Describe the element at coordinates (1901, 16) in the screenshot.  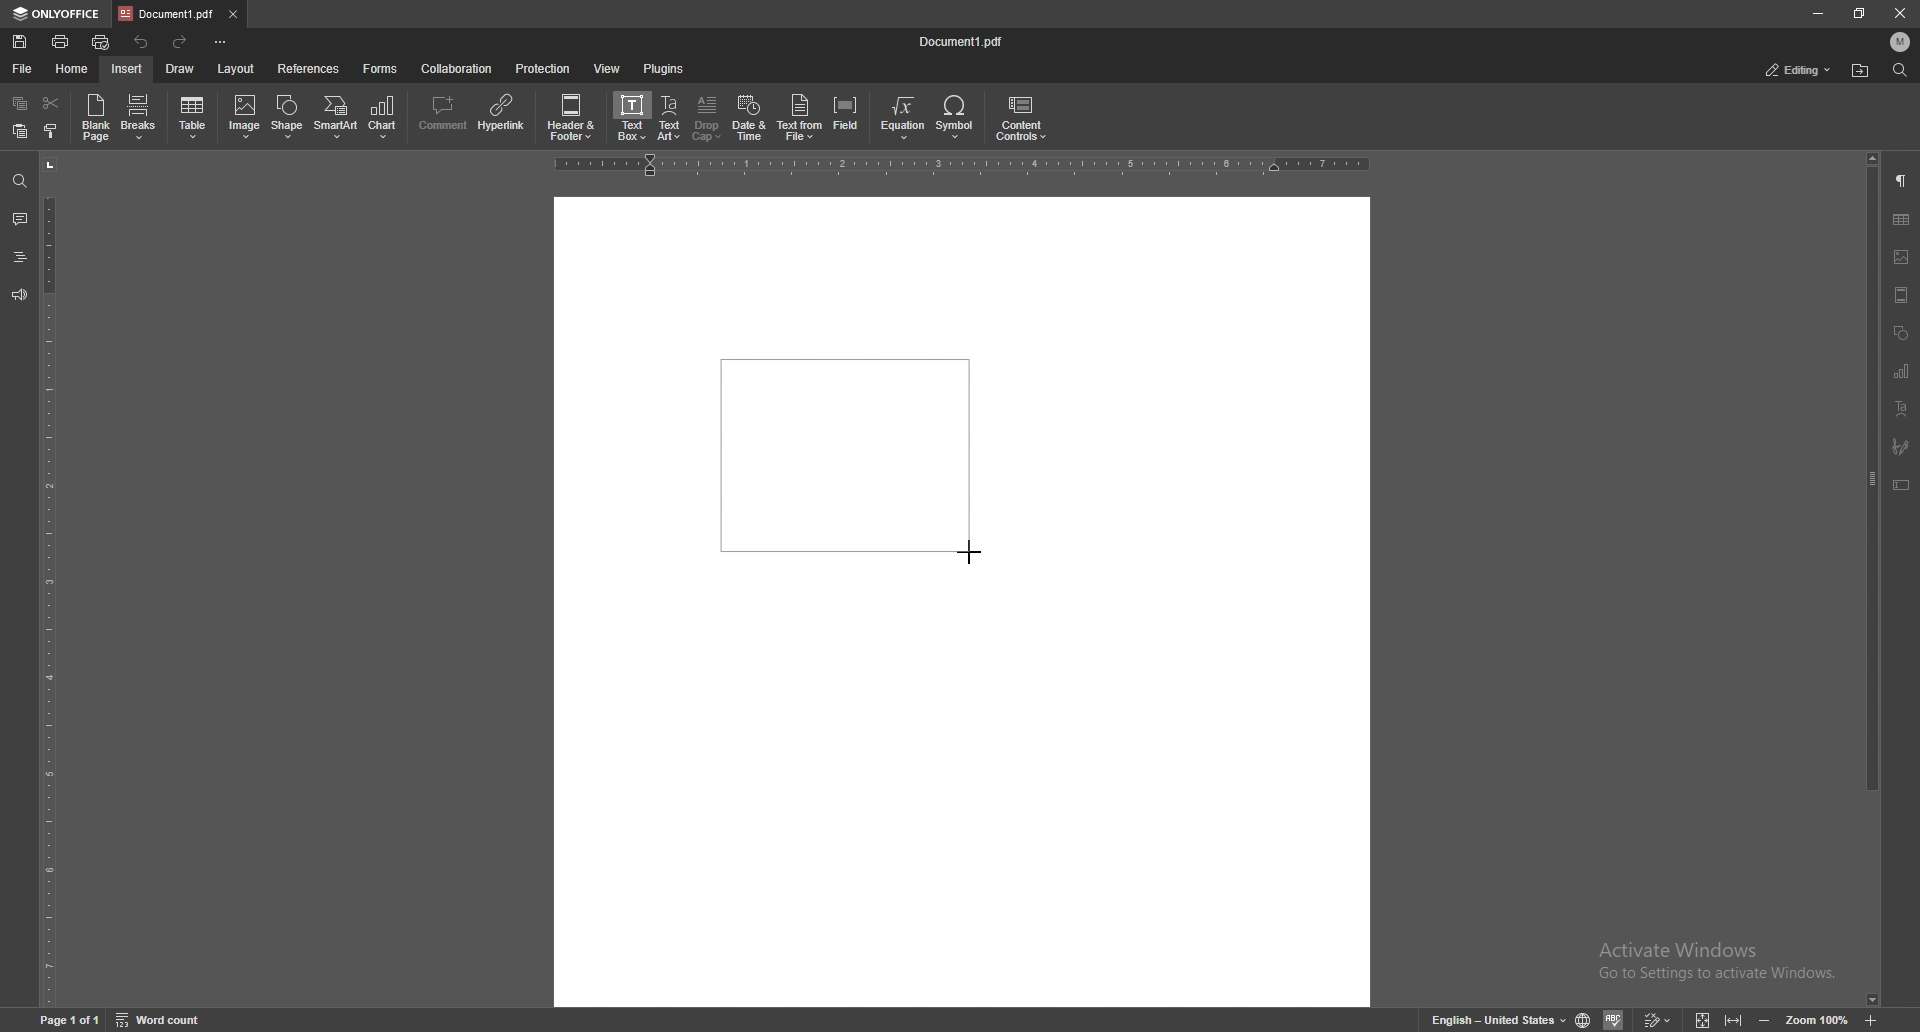
I see `close` at that location.